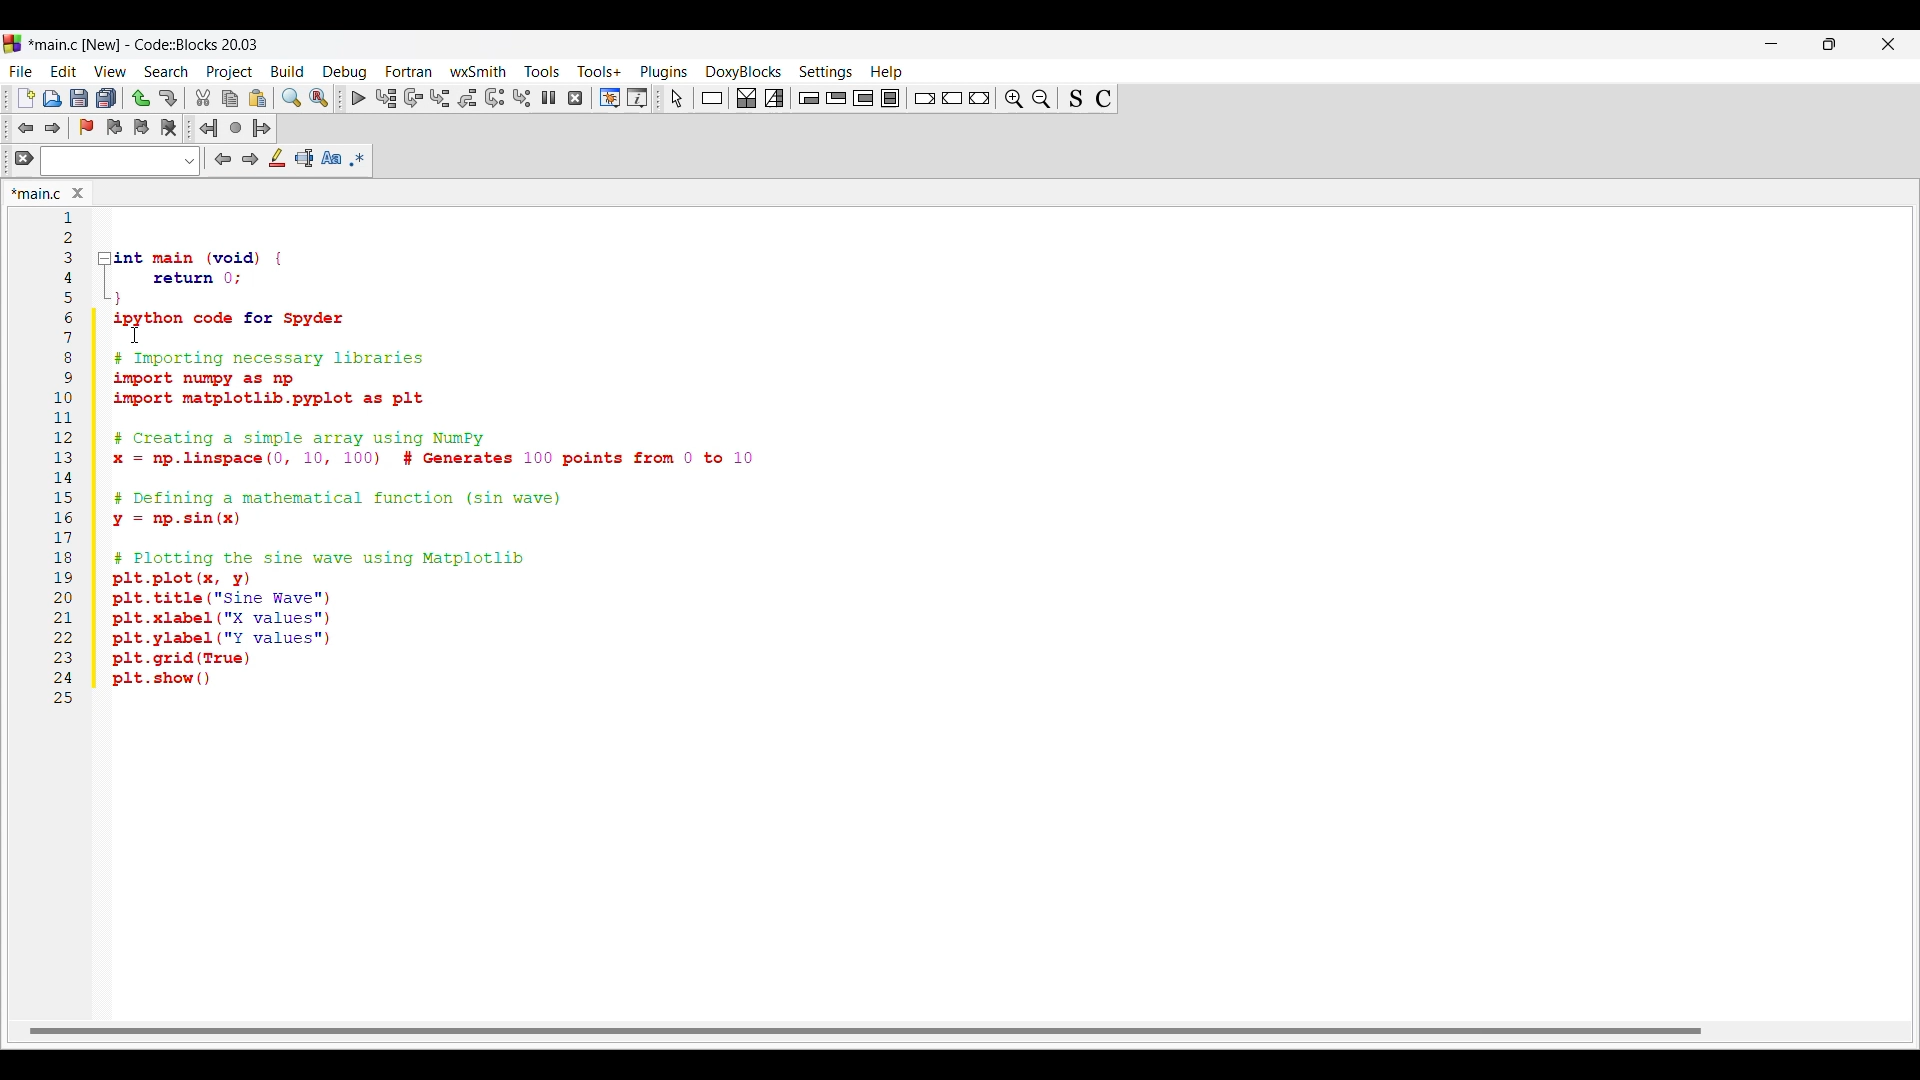 Image resolution: width=1920 pixels, height=1080 pixels. What do you see at coordinates (26, 129) in the screenshot?
I see `Toggle back` at bounding box center [26, 129].